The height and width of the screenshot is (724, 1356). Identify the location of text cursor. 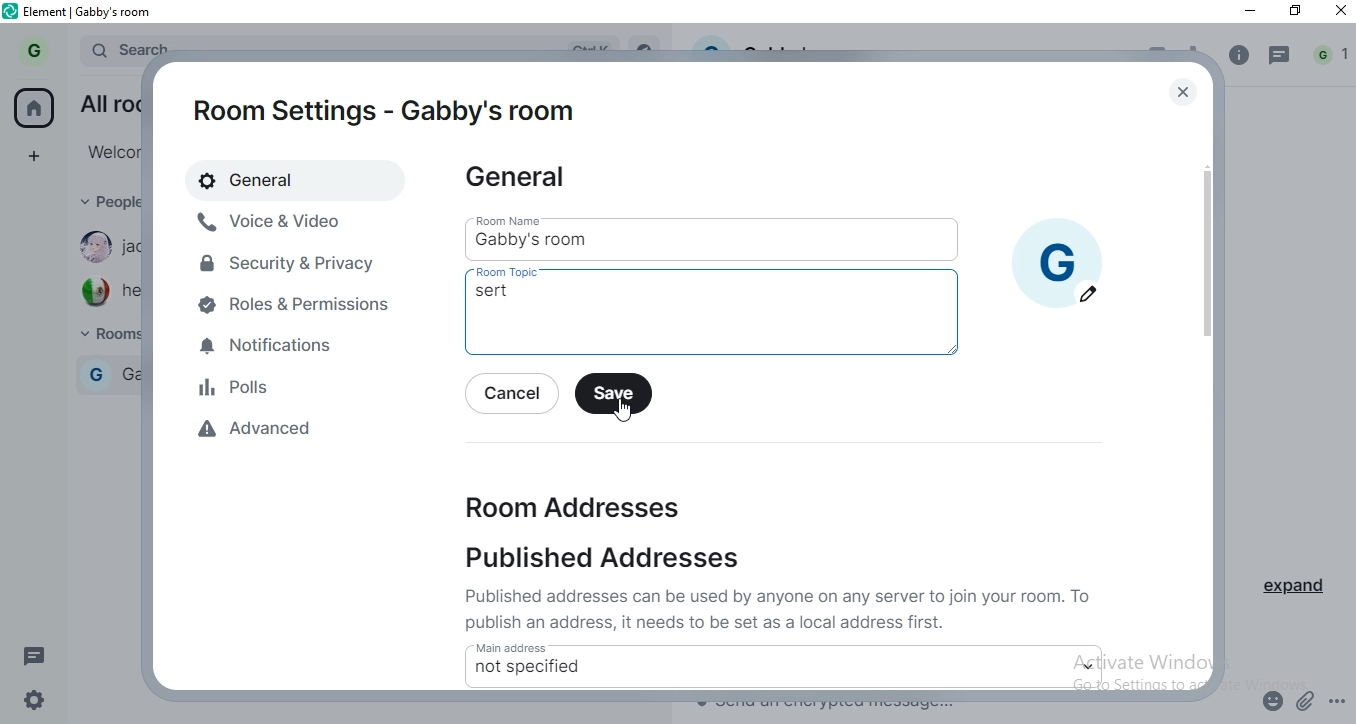
(679, 328).